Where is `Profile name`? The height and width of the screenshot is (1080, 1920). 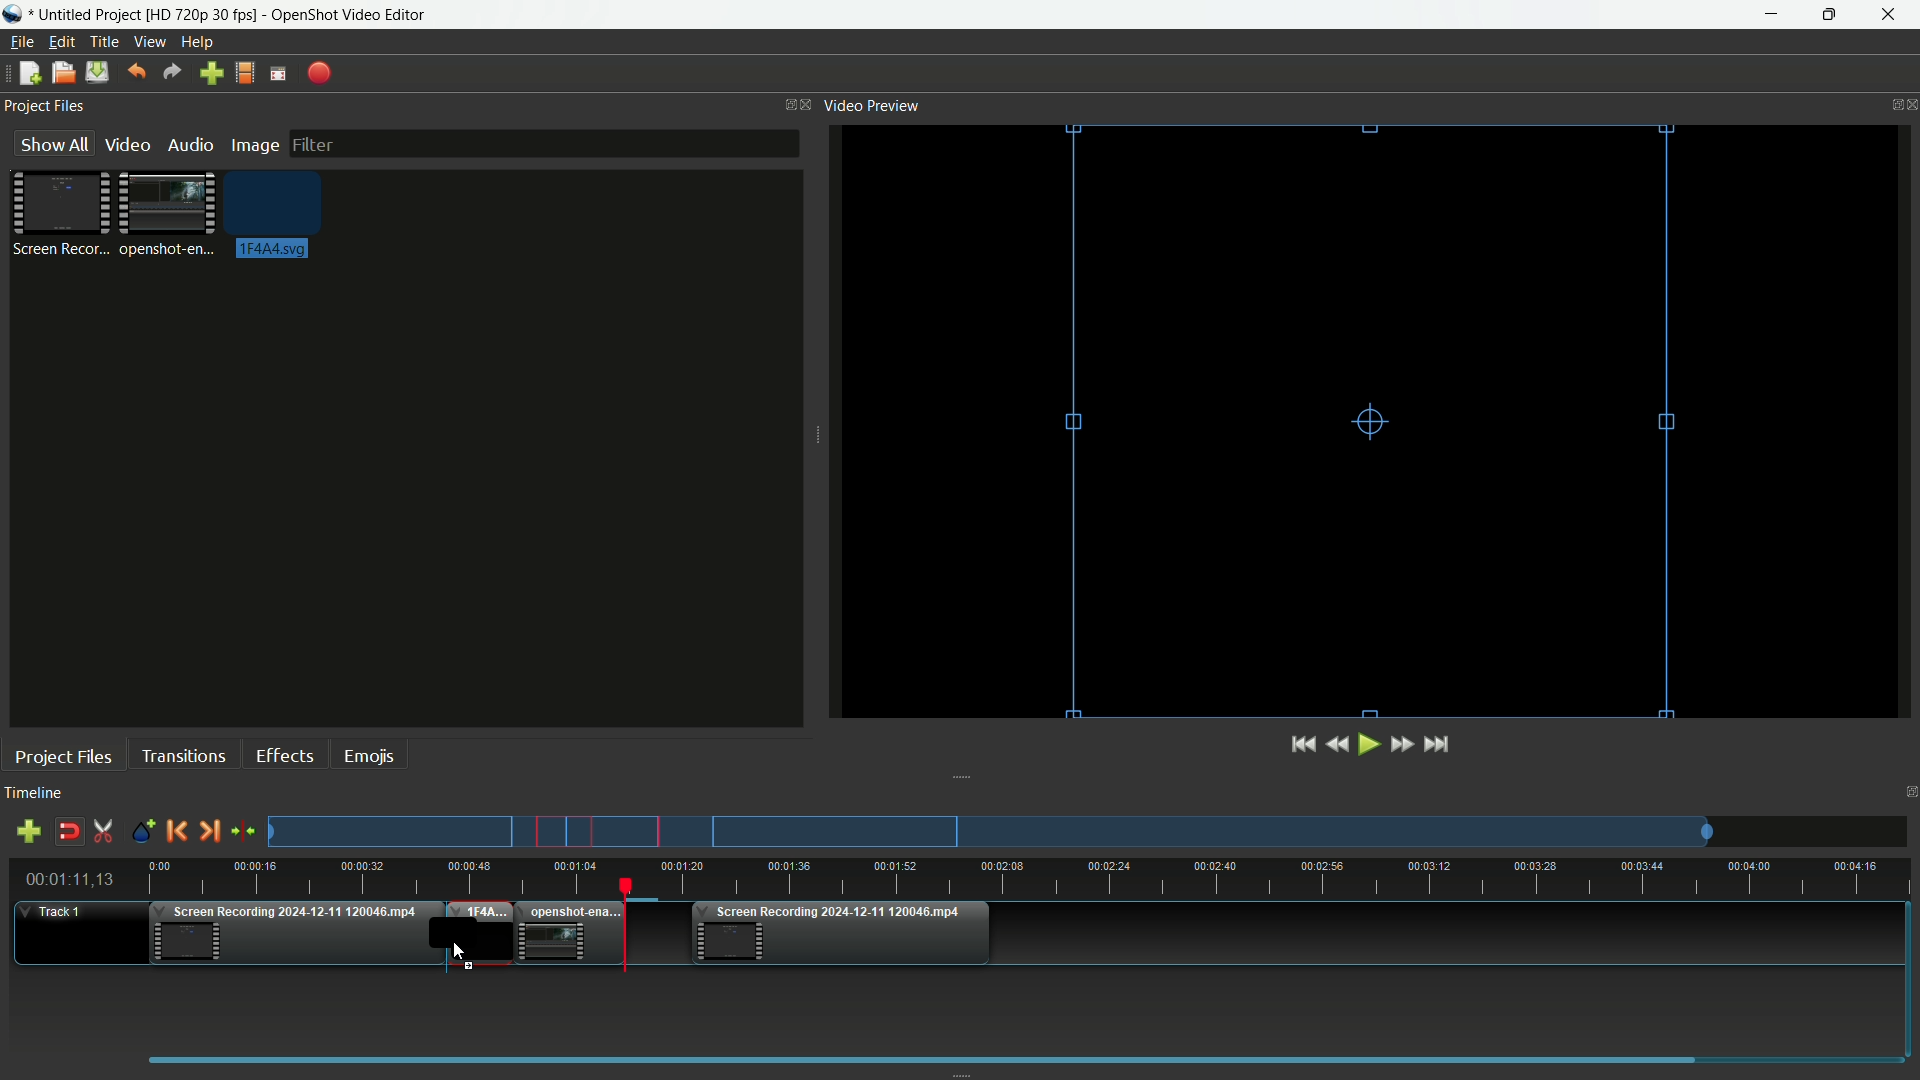
Profile name is located at coordinates (203, 16).